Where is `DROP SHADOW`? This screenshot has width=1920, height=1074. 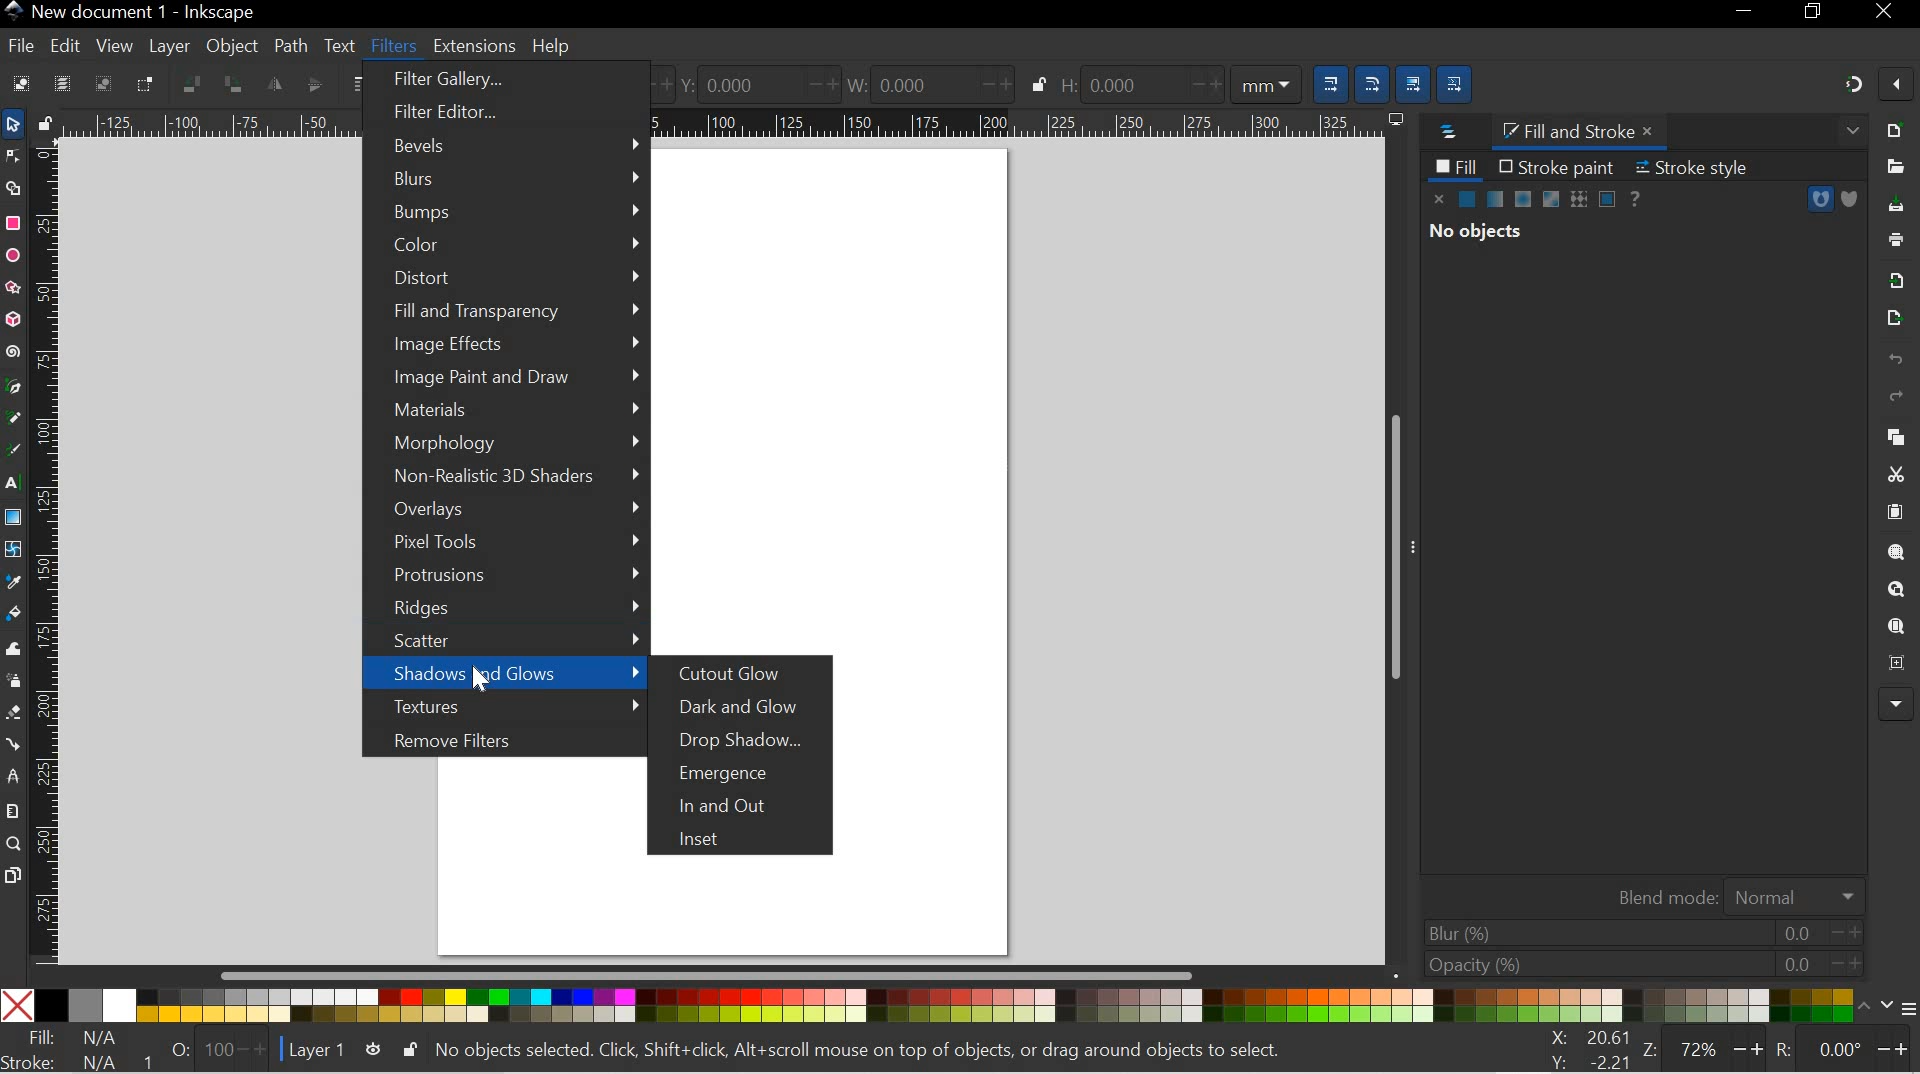
DROP SHADOW is located at coordinates (749, 741).